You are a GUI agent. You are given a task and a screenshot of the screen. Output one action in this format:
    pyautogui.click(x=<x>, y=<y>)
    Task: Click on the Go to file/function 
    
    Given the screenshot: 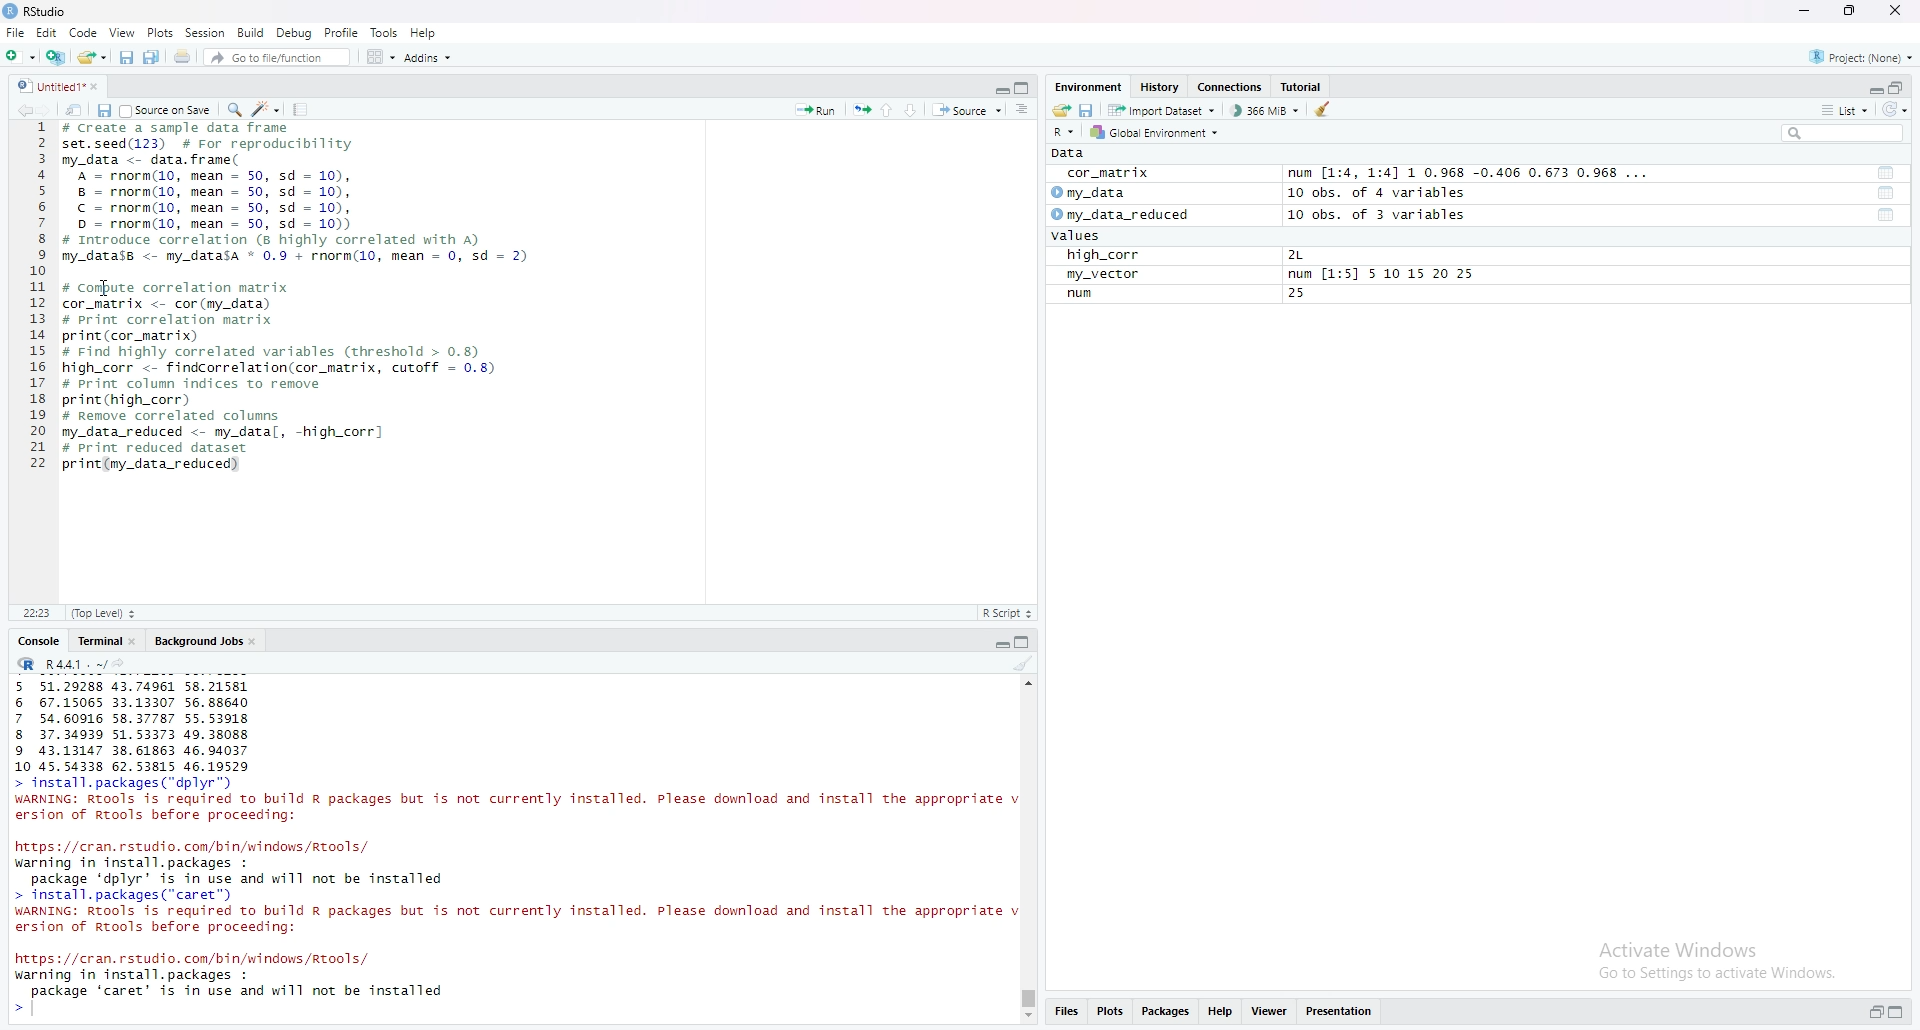 What is the action you would take?
    pyautogui.click(x=281, y=58)
    